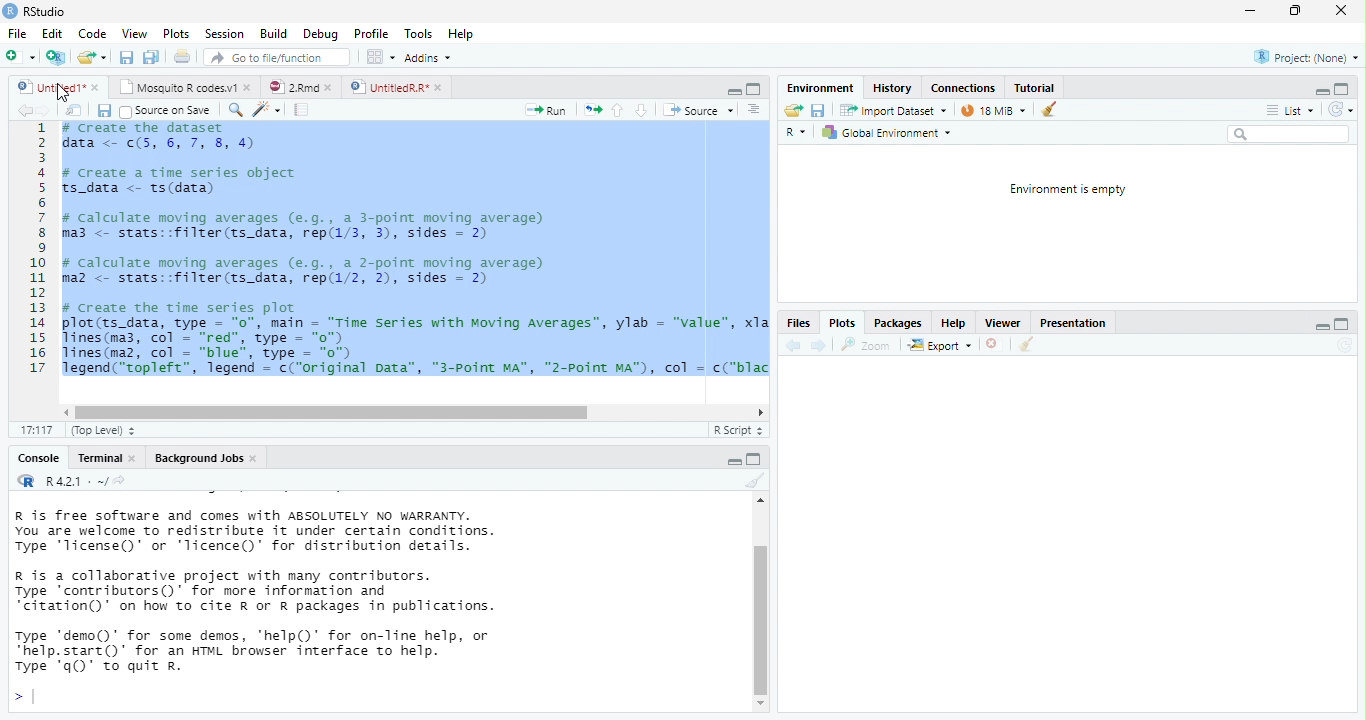  I want to click on 28 MiB, so click(992, 110).